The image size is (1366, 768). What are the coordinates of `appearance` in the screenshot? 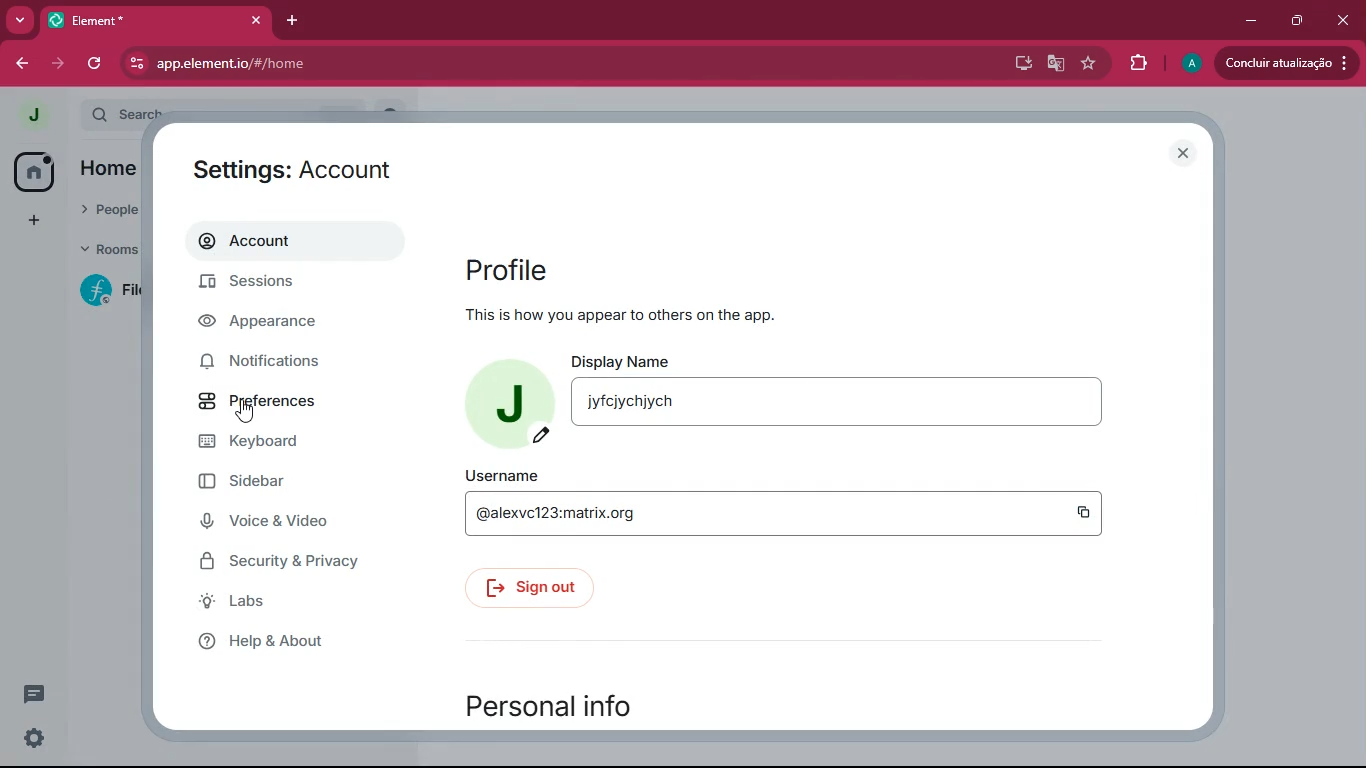 It's located at (283, 324).